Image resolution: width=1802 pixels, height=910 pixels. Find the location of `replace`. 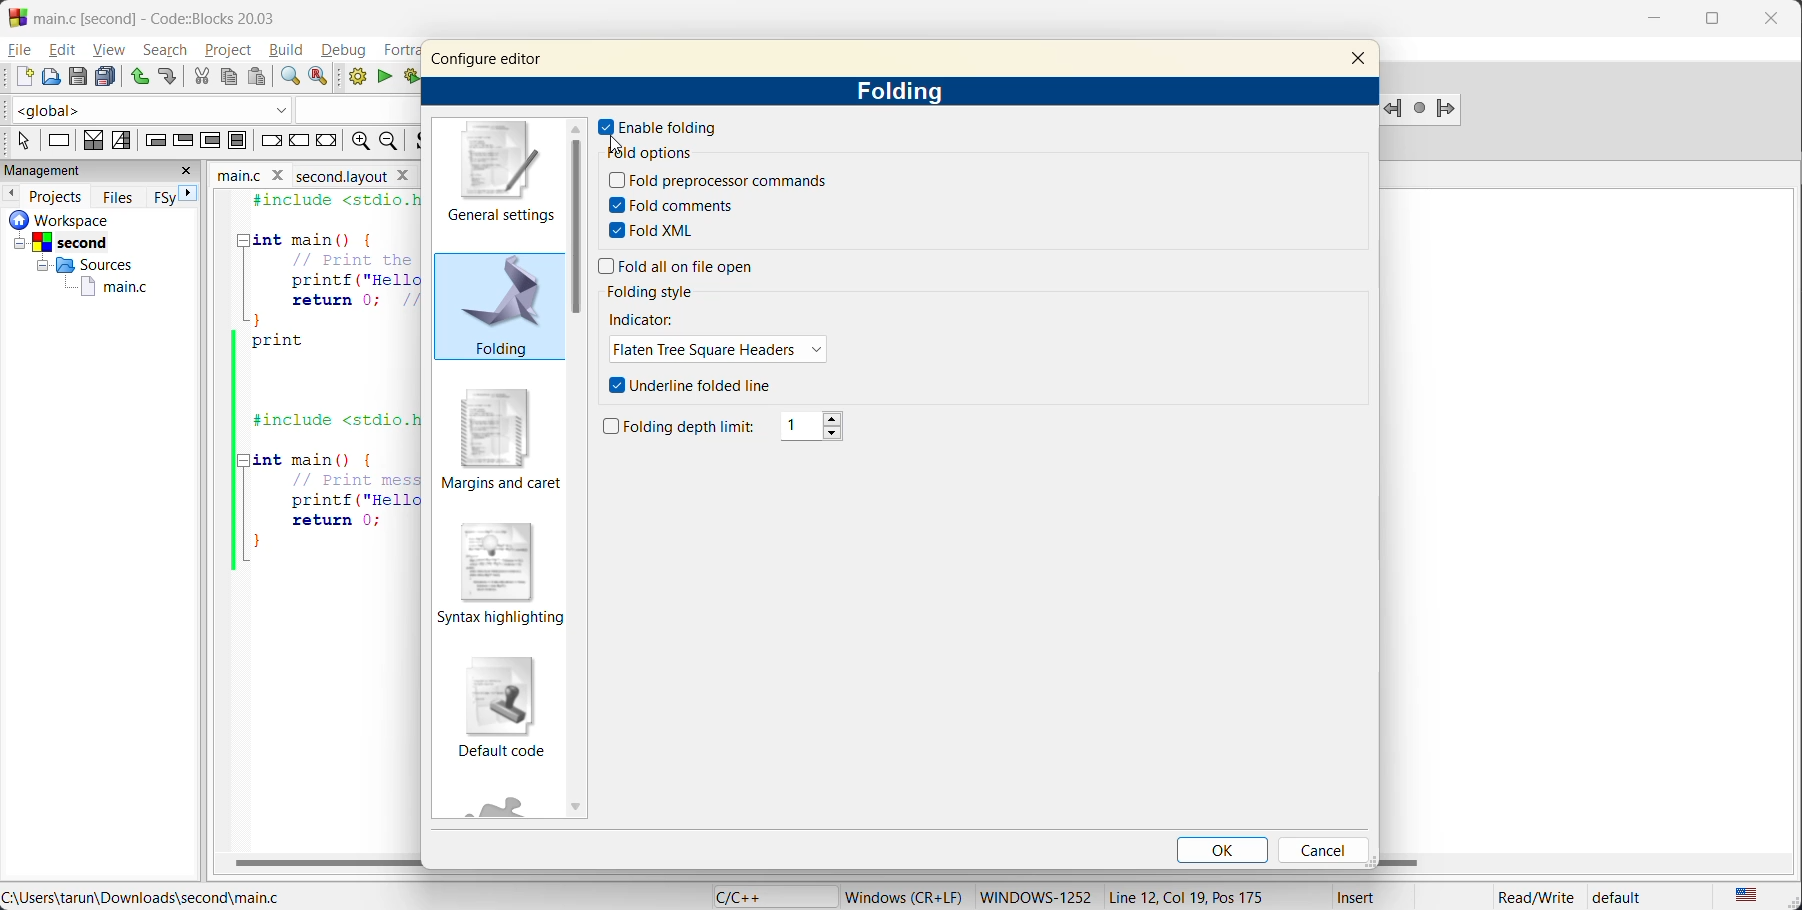

replace is located at coordinates (319, 75).